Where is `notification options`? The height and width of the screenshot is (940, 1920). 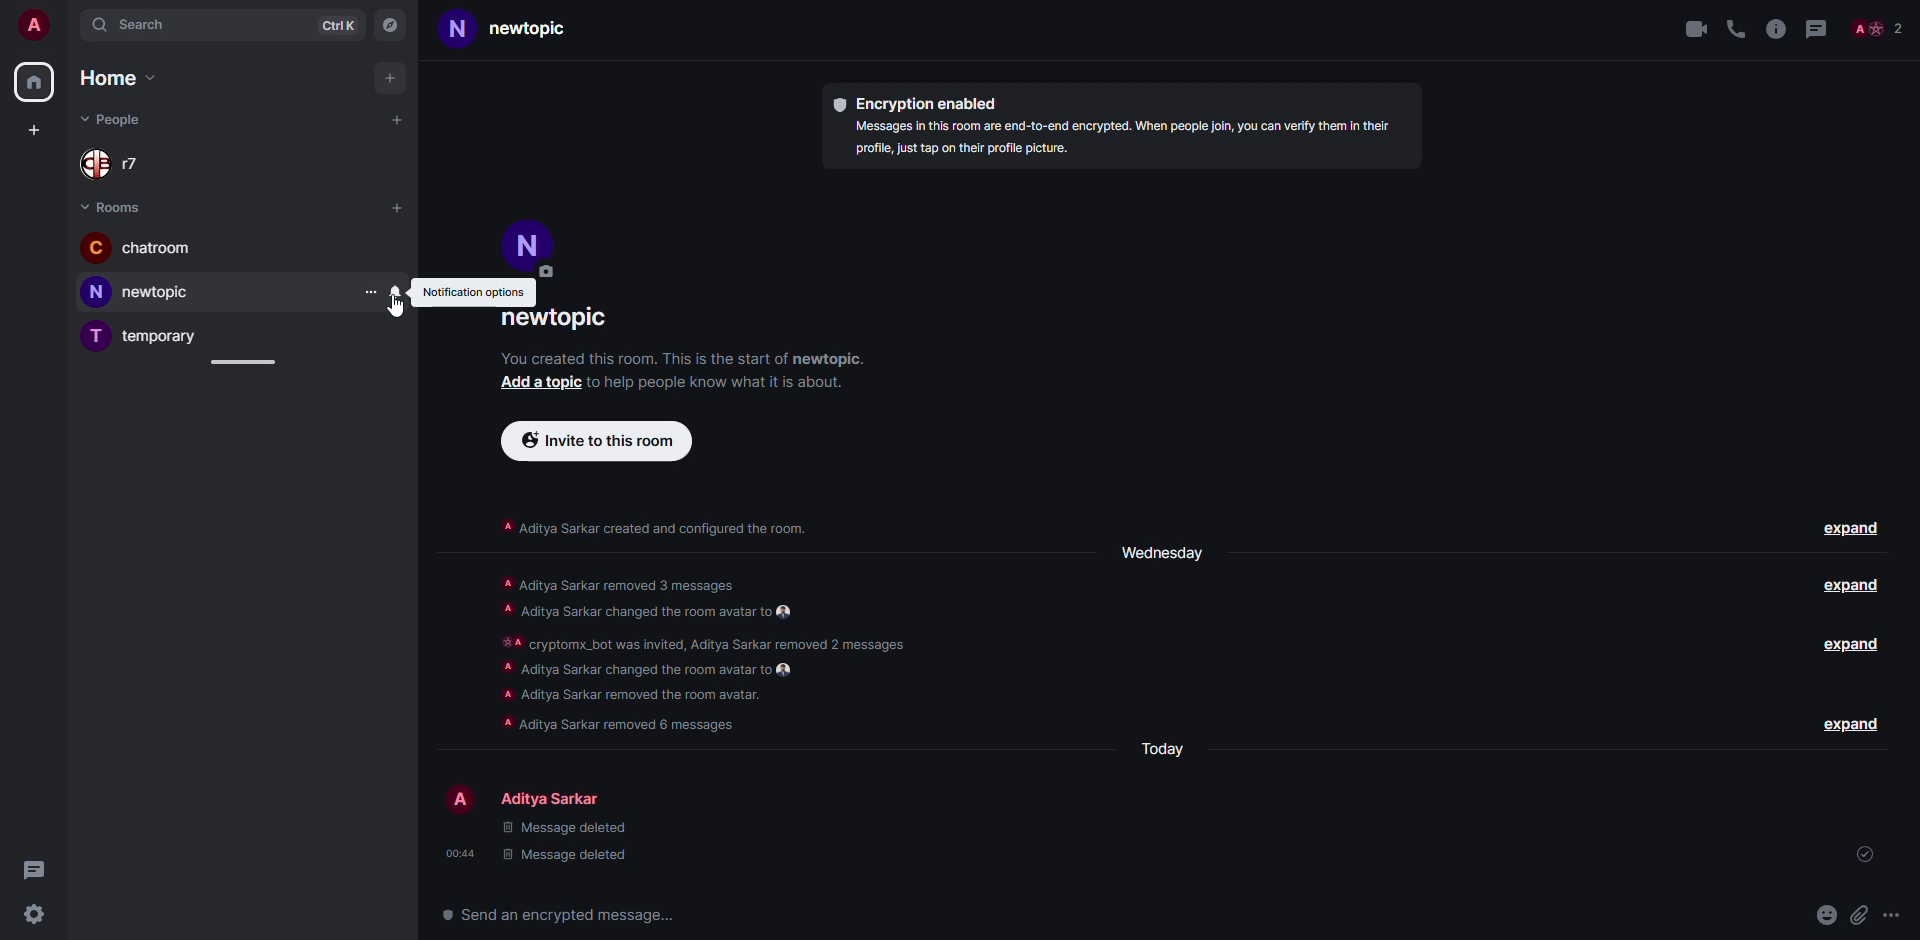
notification options is located at coordinates (472, 292).